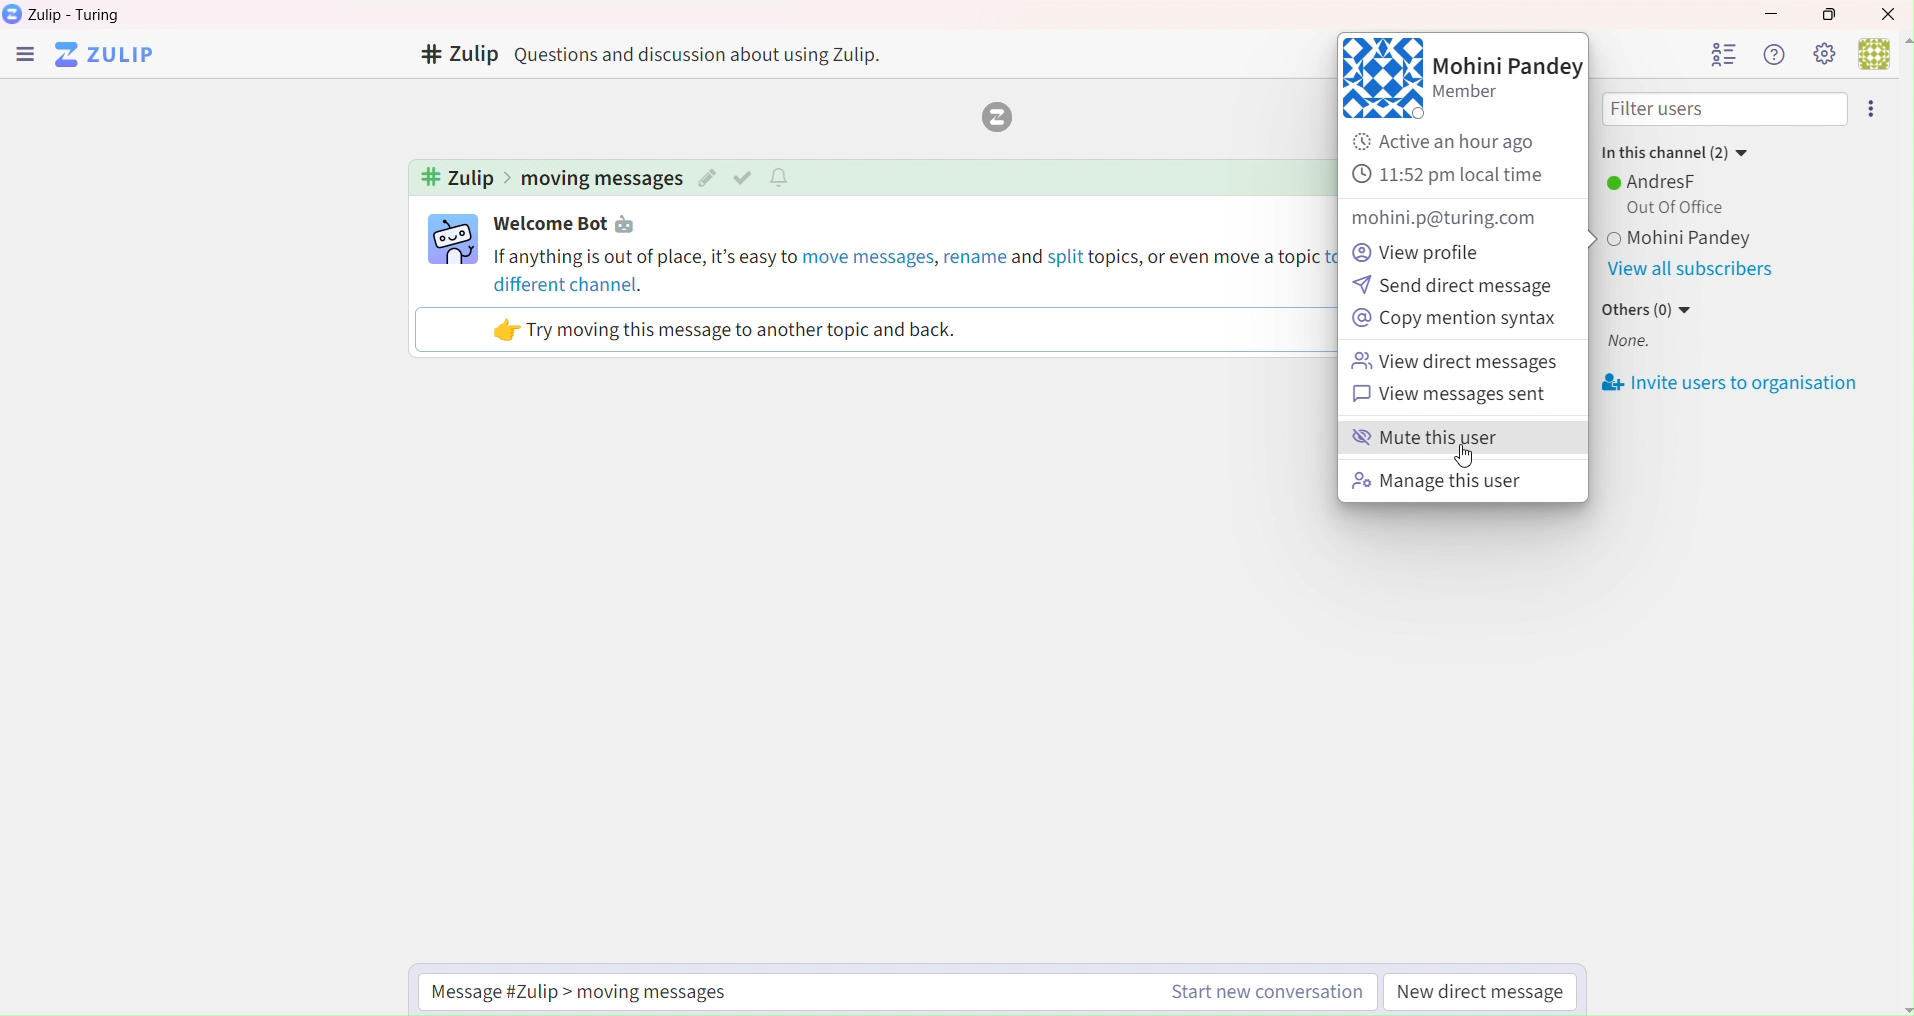  Describe the element at coordinates (1650, 309) in the screenshot. I see `Others (0)` at that location.